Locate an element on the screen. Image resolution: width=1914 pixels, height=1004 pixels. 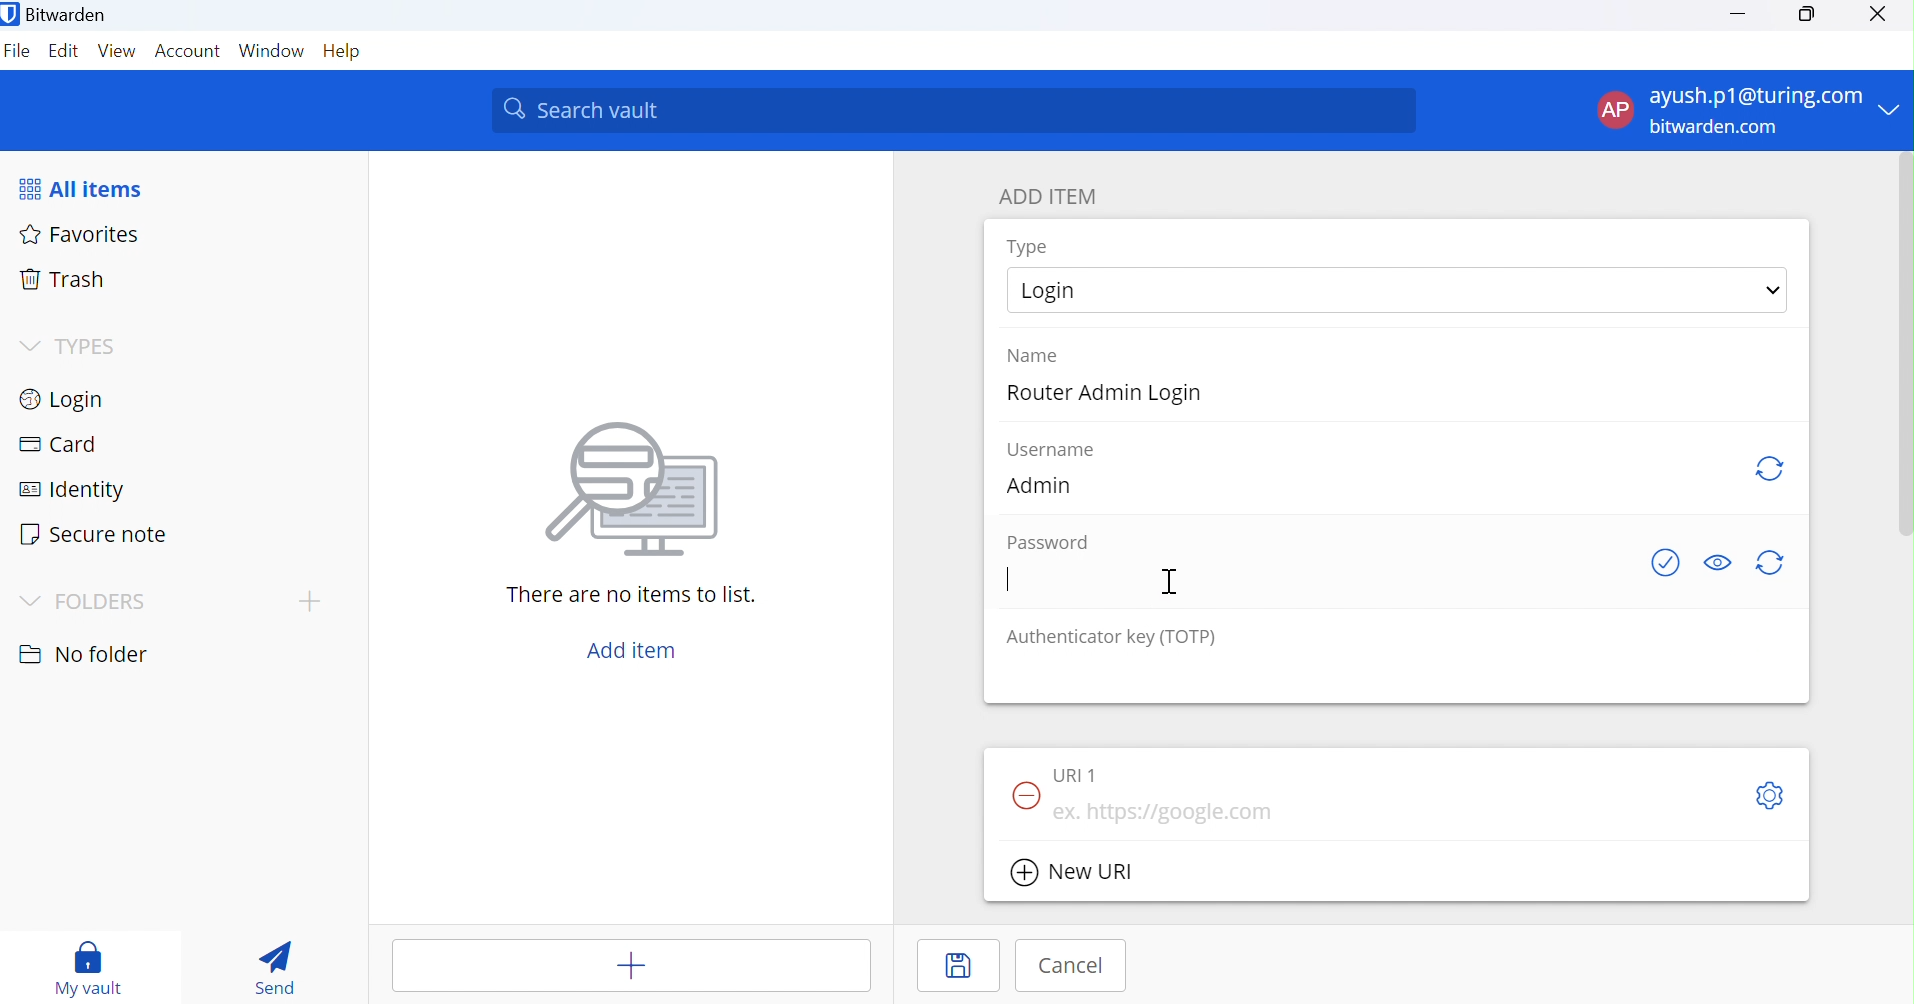
Authenticator key (TOTP) is located at coordinates (1112, 636).